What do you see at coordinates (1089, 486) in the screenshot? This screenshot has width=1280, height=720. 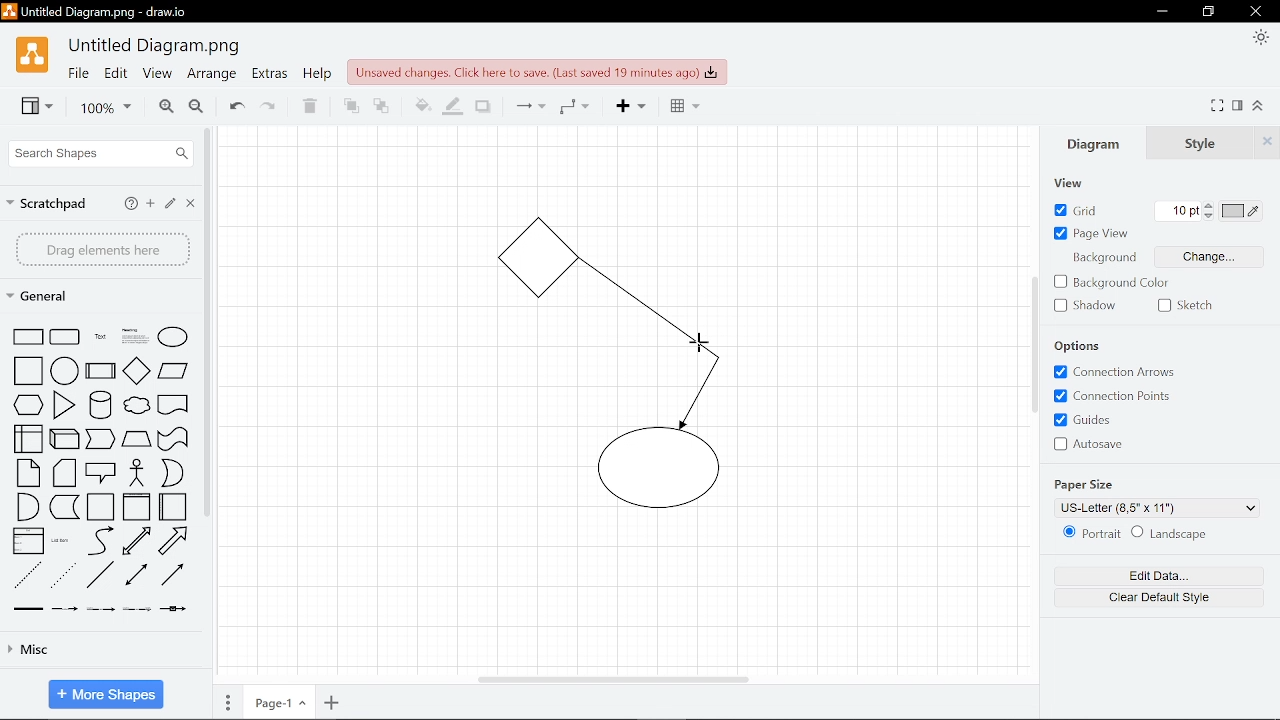 I see `Paper Size` at bounding box center [1089, 486].